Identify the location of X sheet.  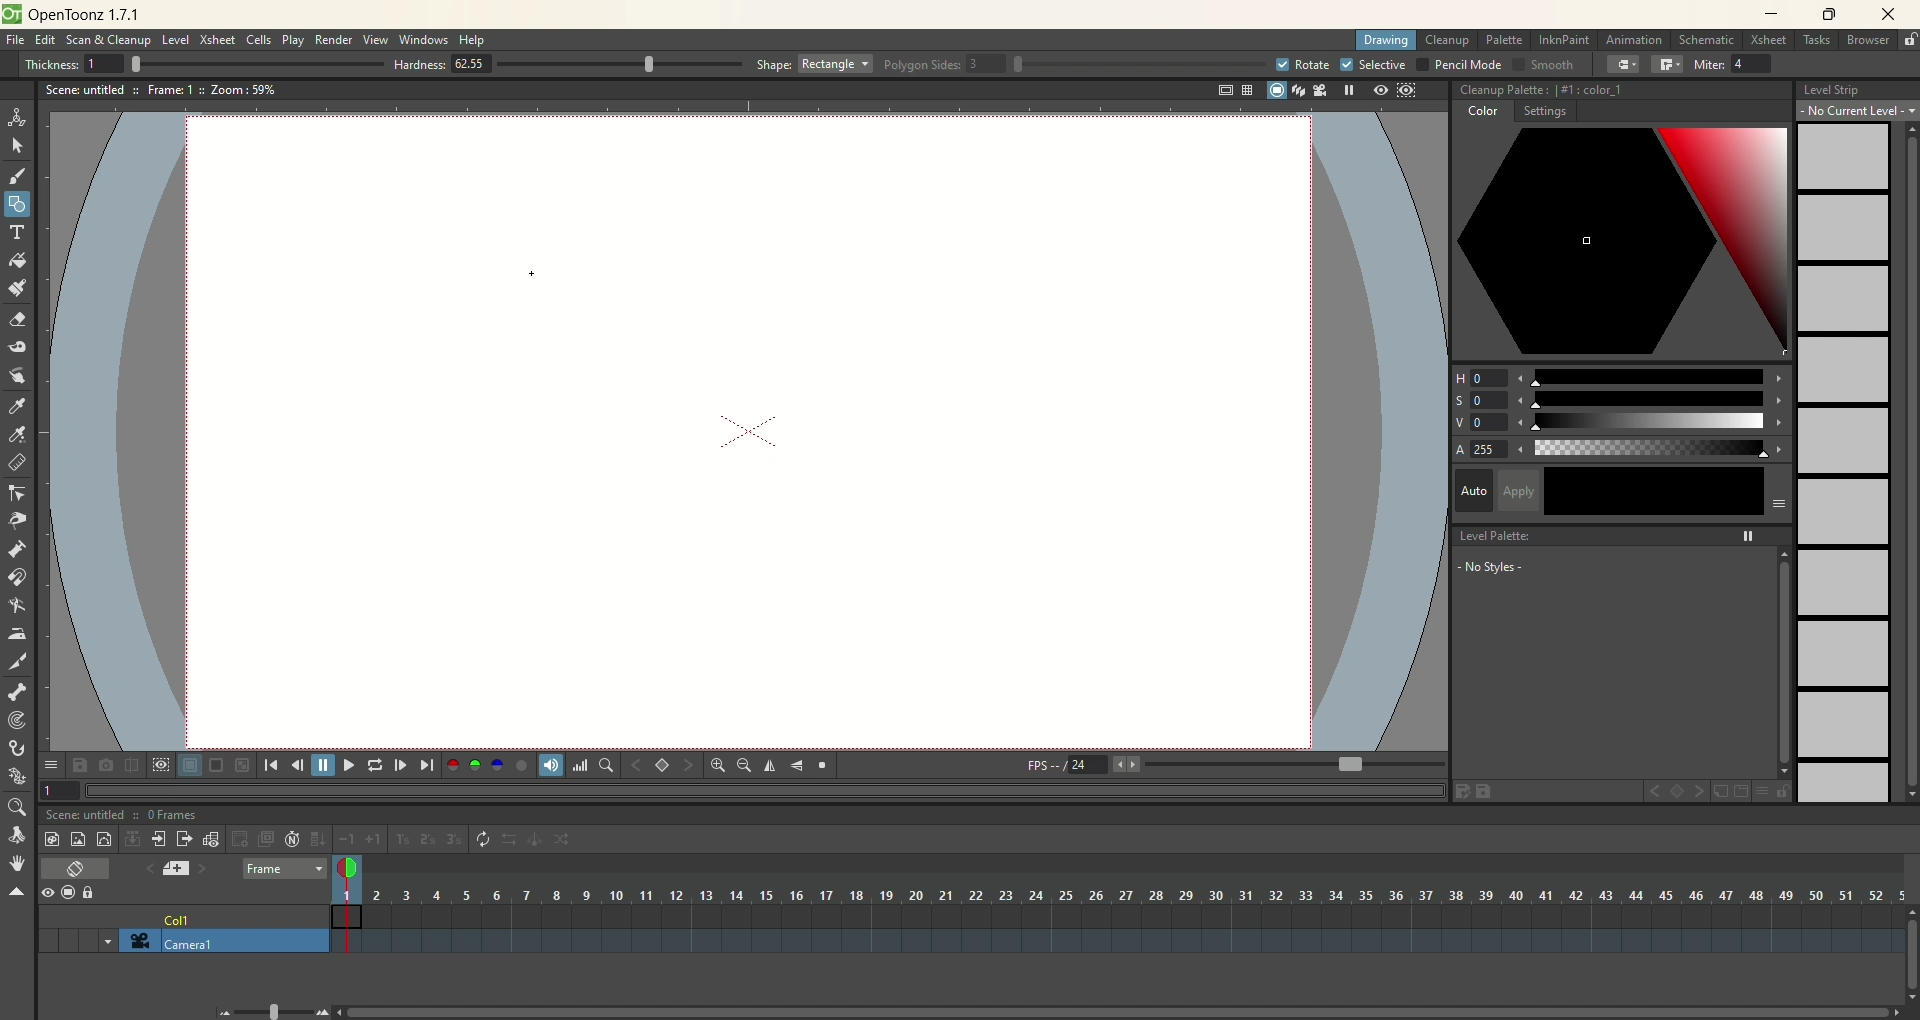
(1771, 41).